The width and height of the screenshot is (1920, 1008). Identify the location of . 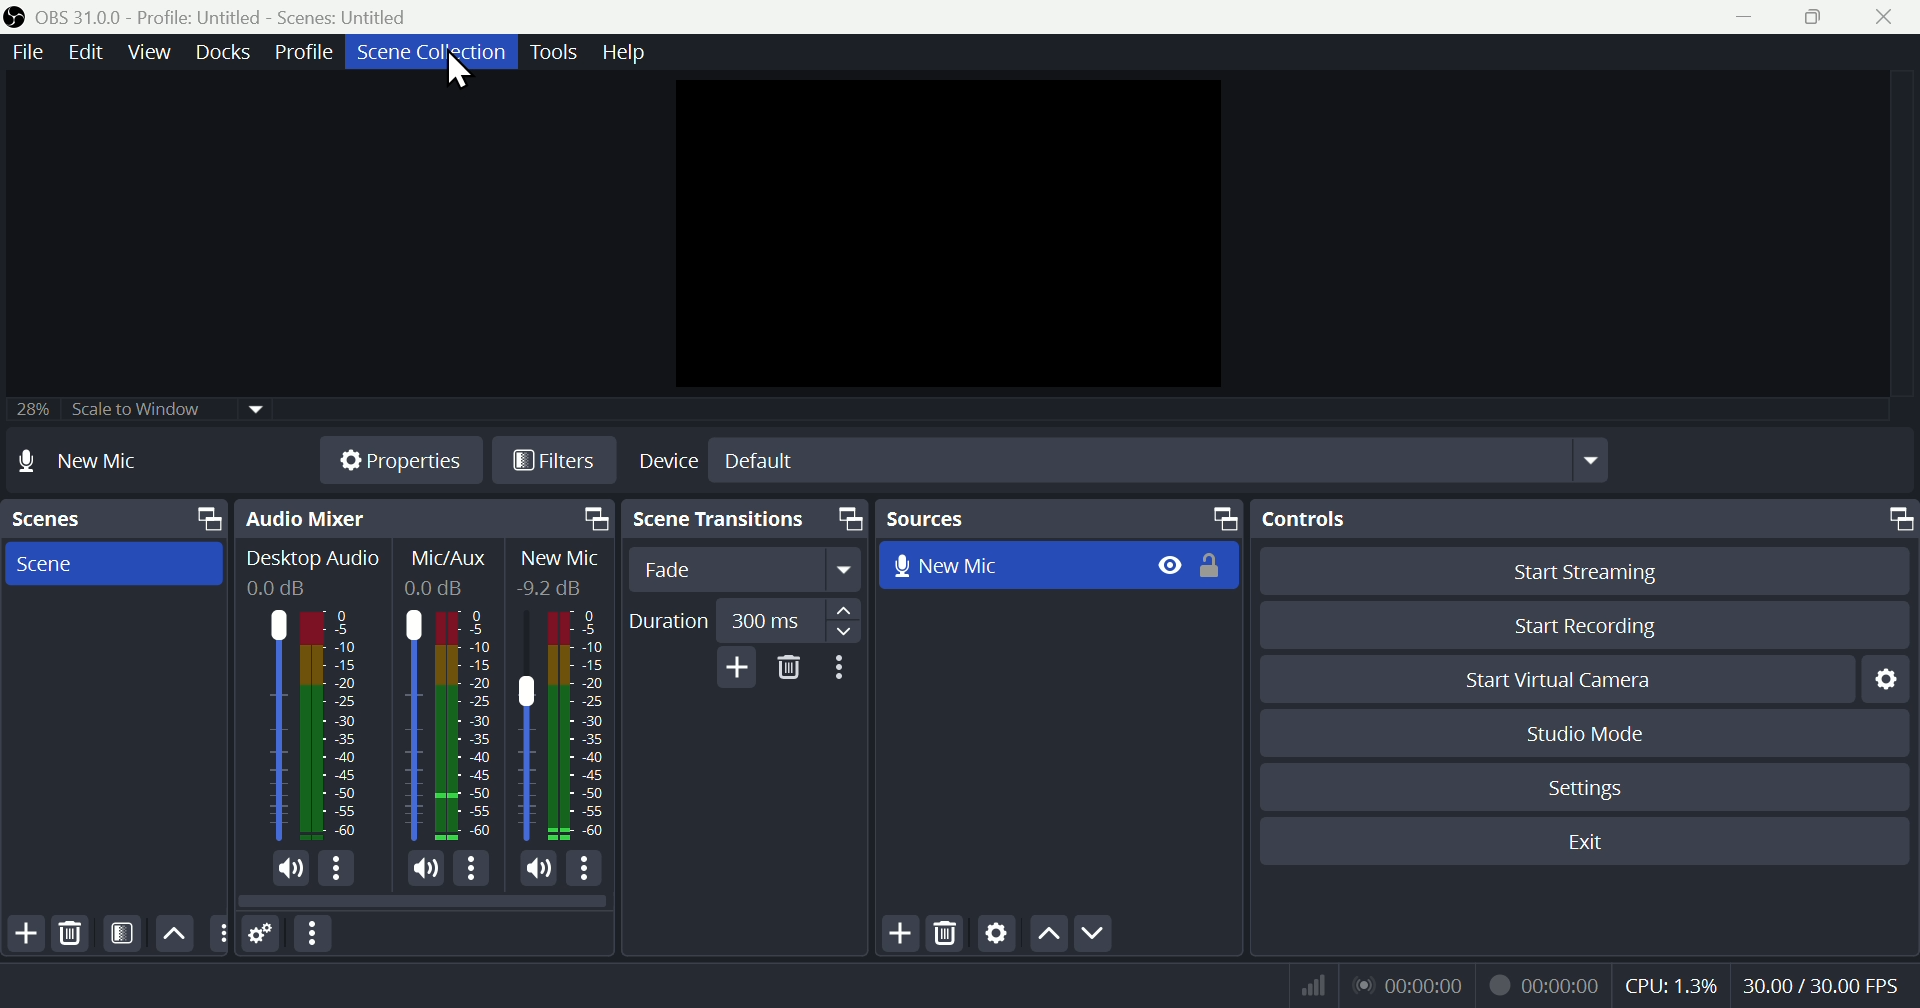
(221, 935).